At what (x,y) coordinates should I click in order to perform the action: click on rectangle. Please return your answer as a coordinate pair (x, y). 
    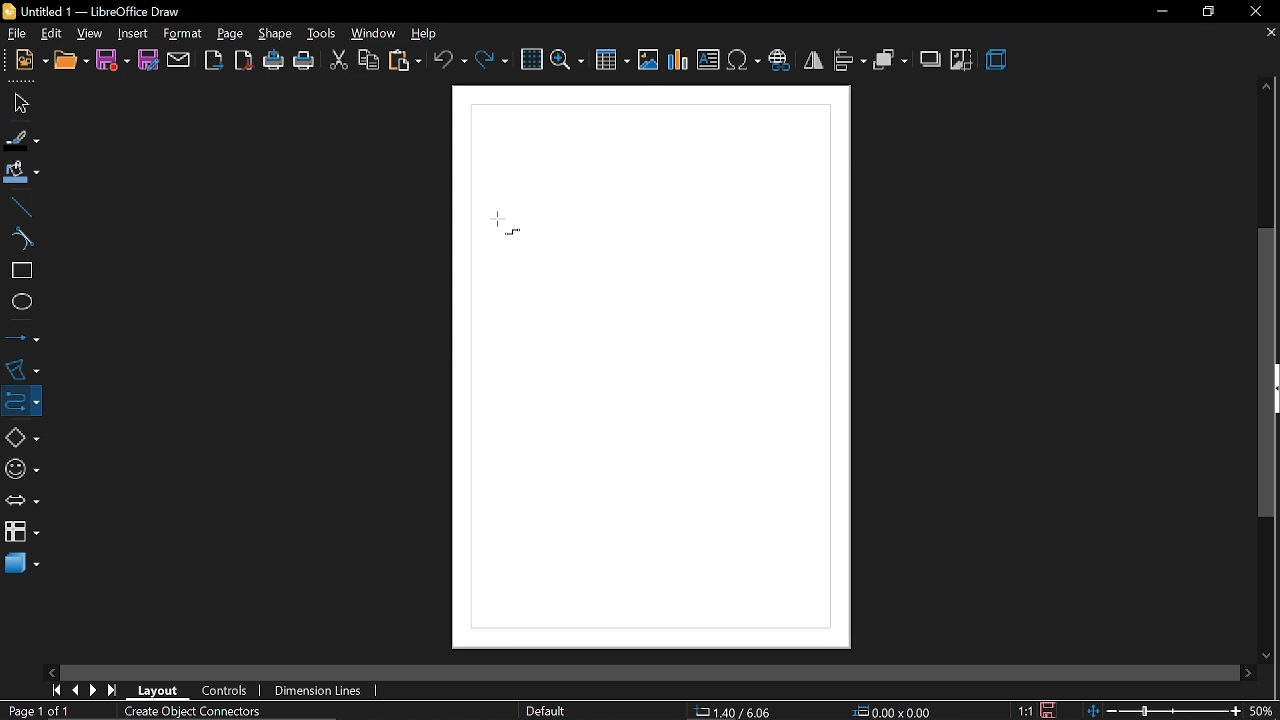
    Looking at the image, I should click on (18, 271).